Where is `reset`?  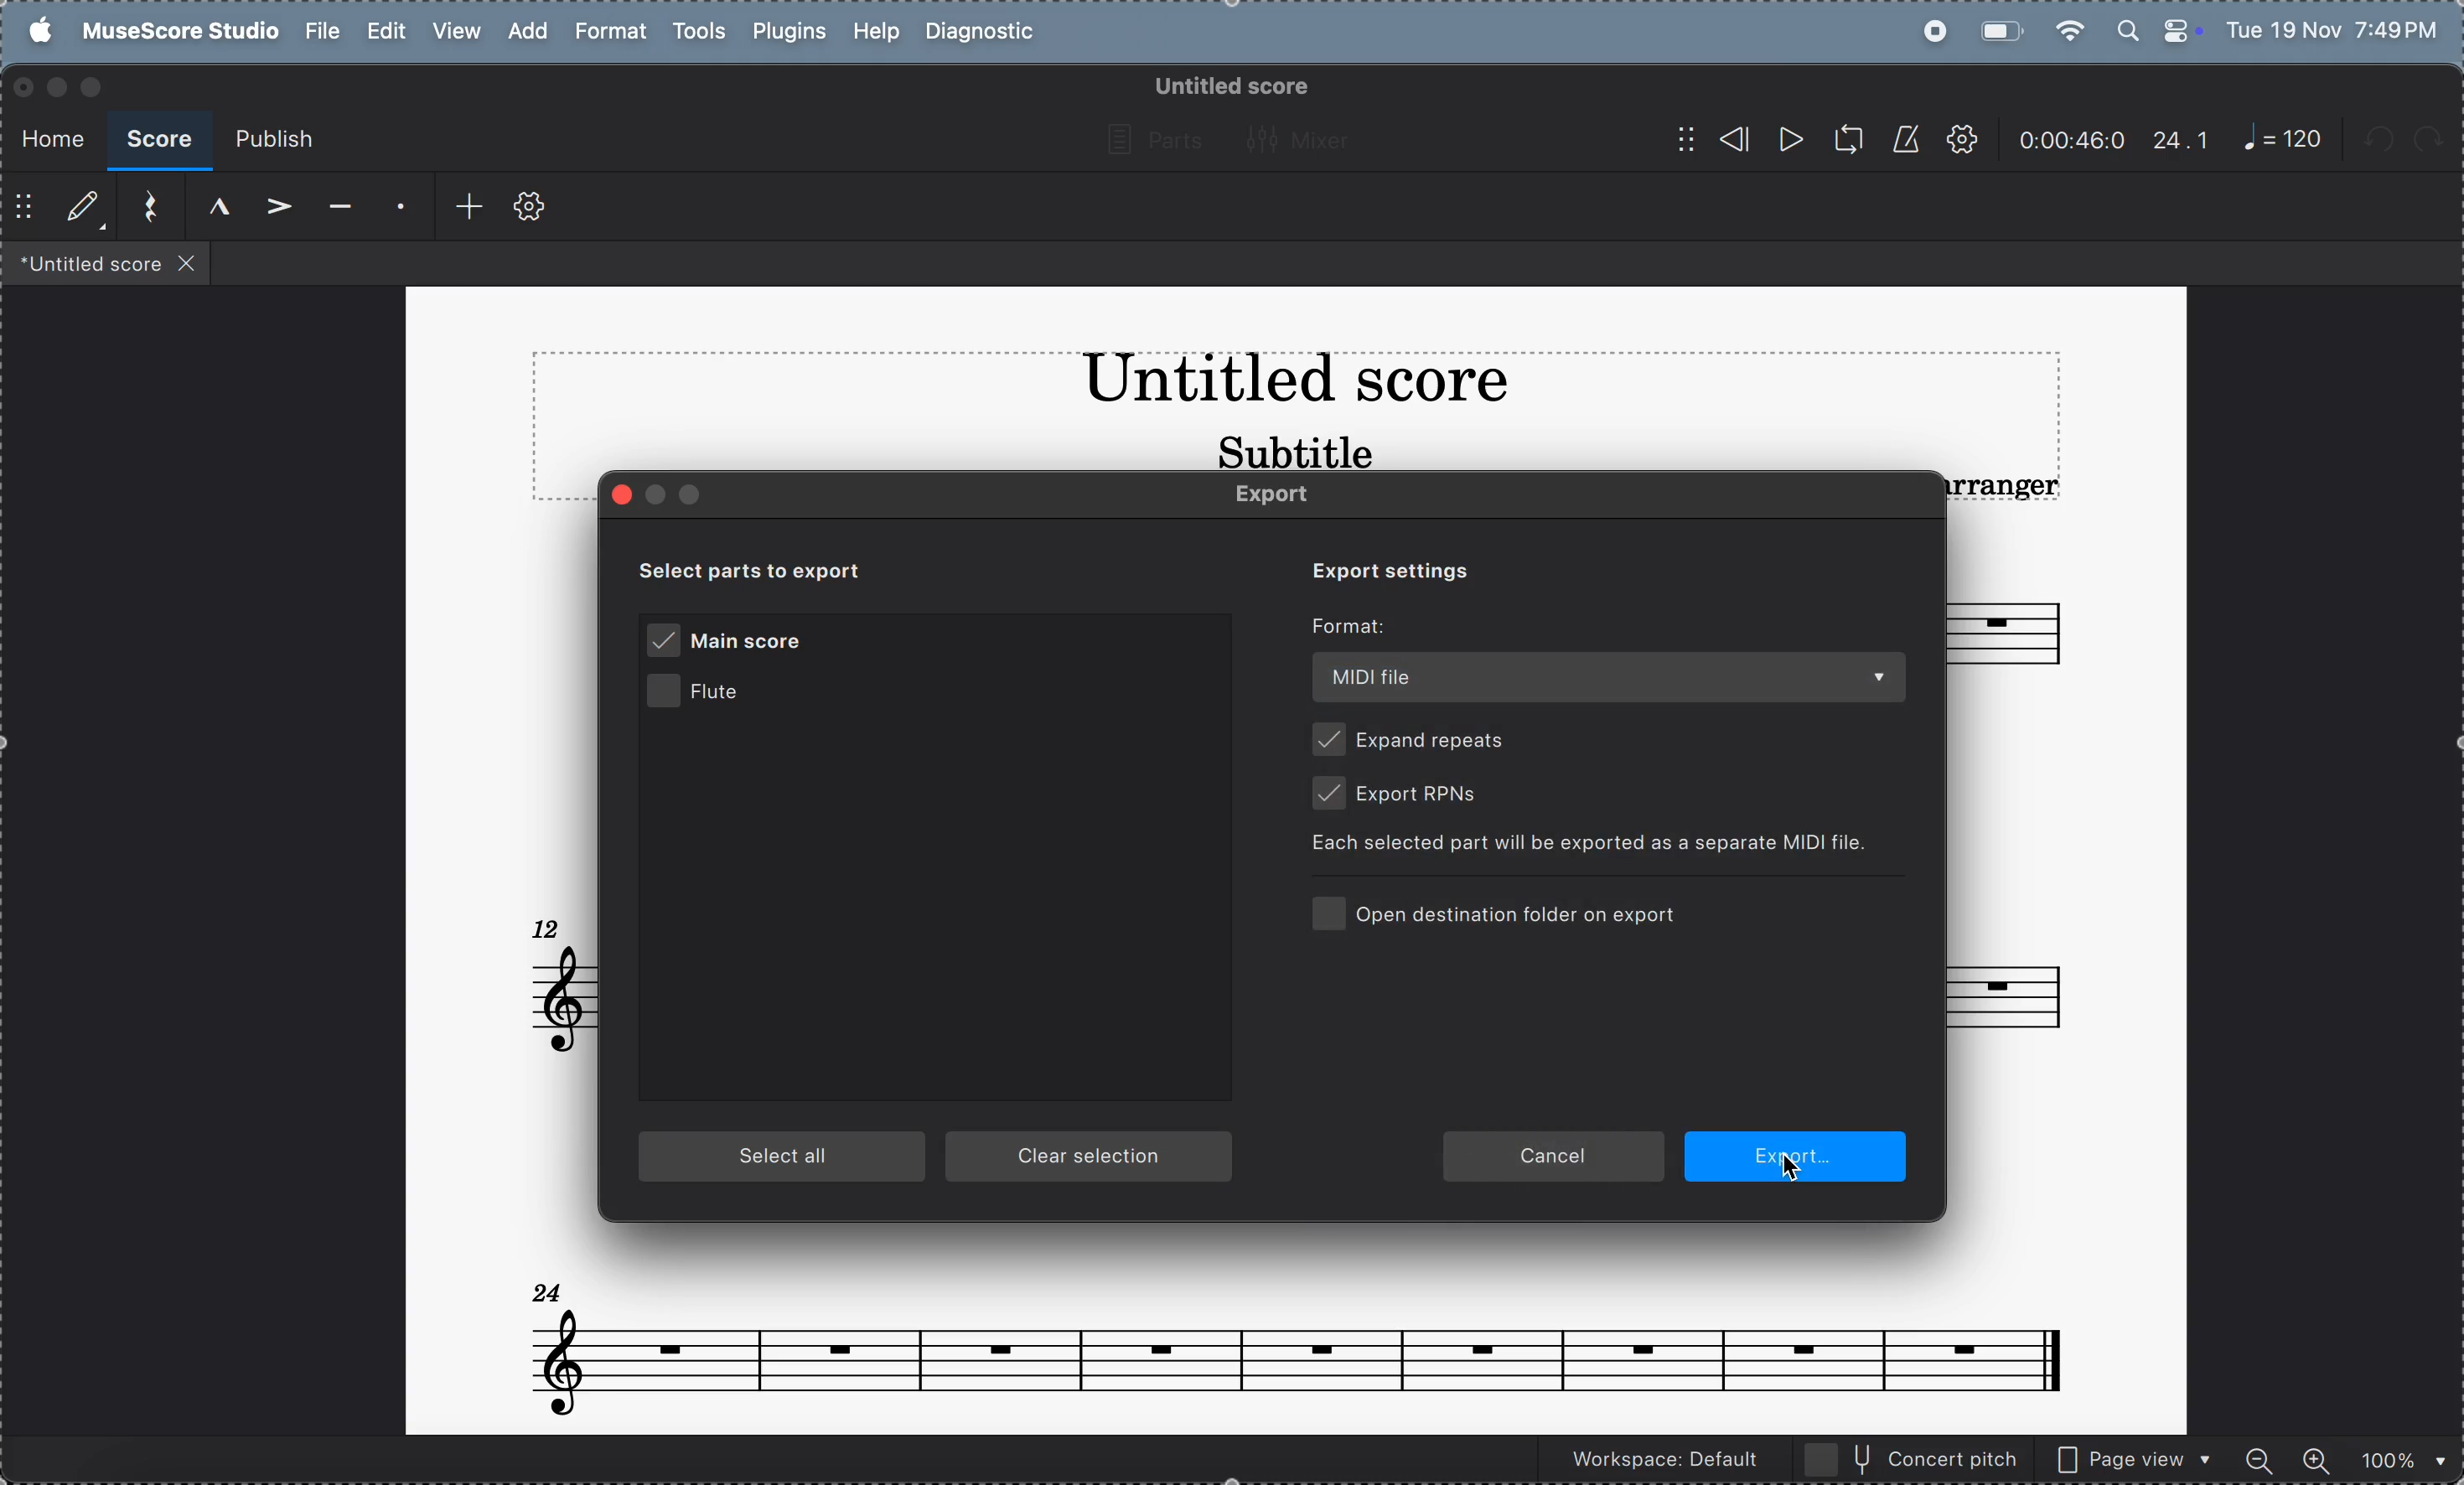
reset is located at coordinates (144, 208).